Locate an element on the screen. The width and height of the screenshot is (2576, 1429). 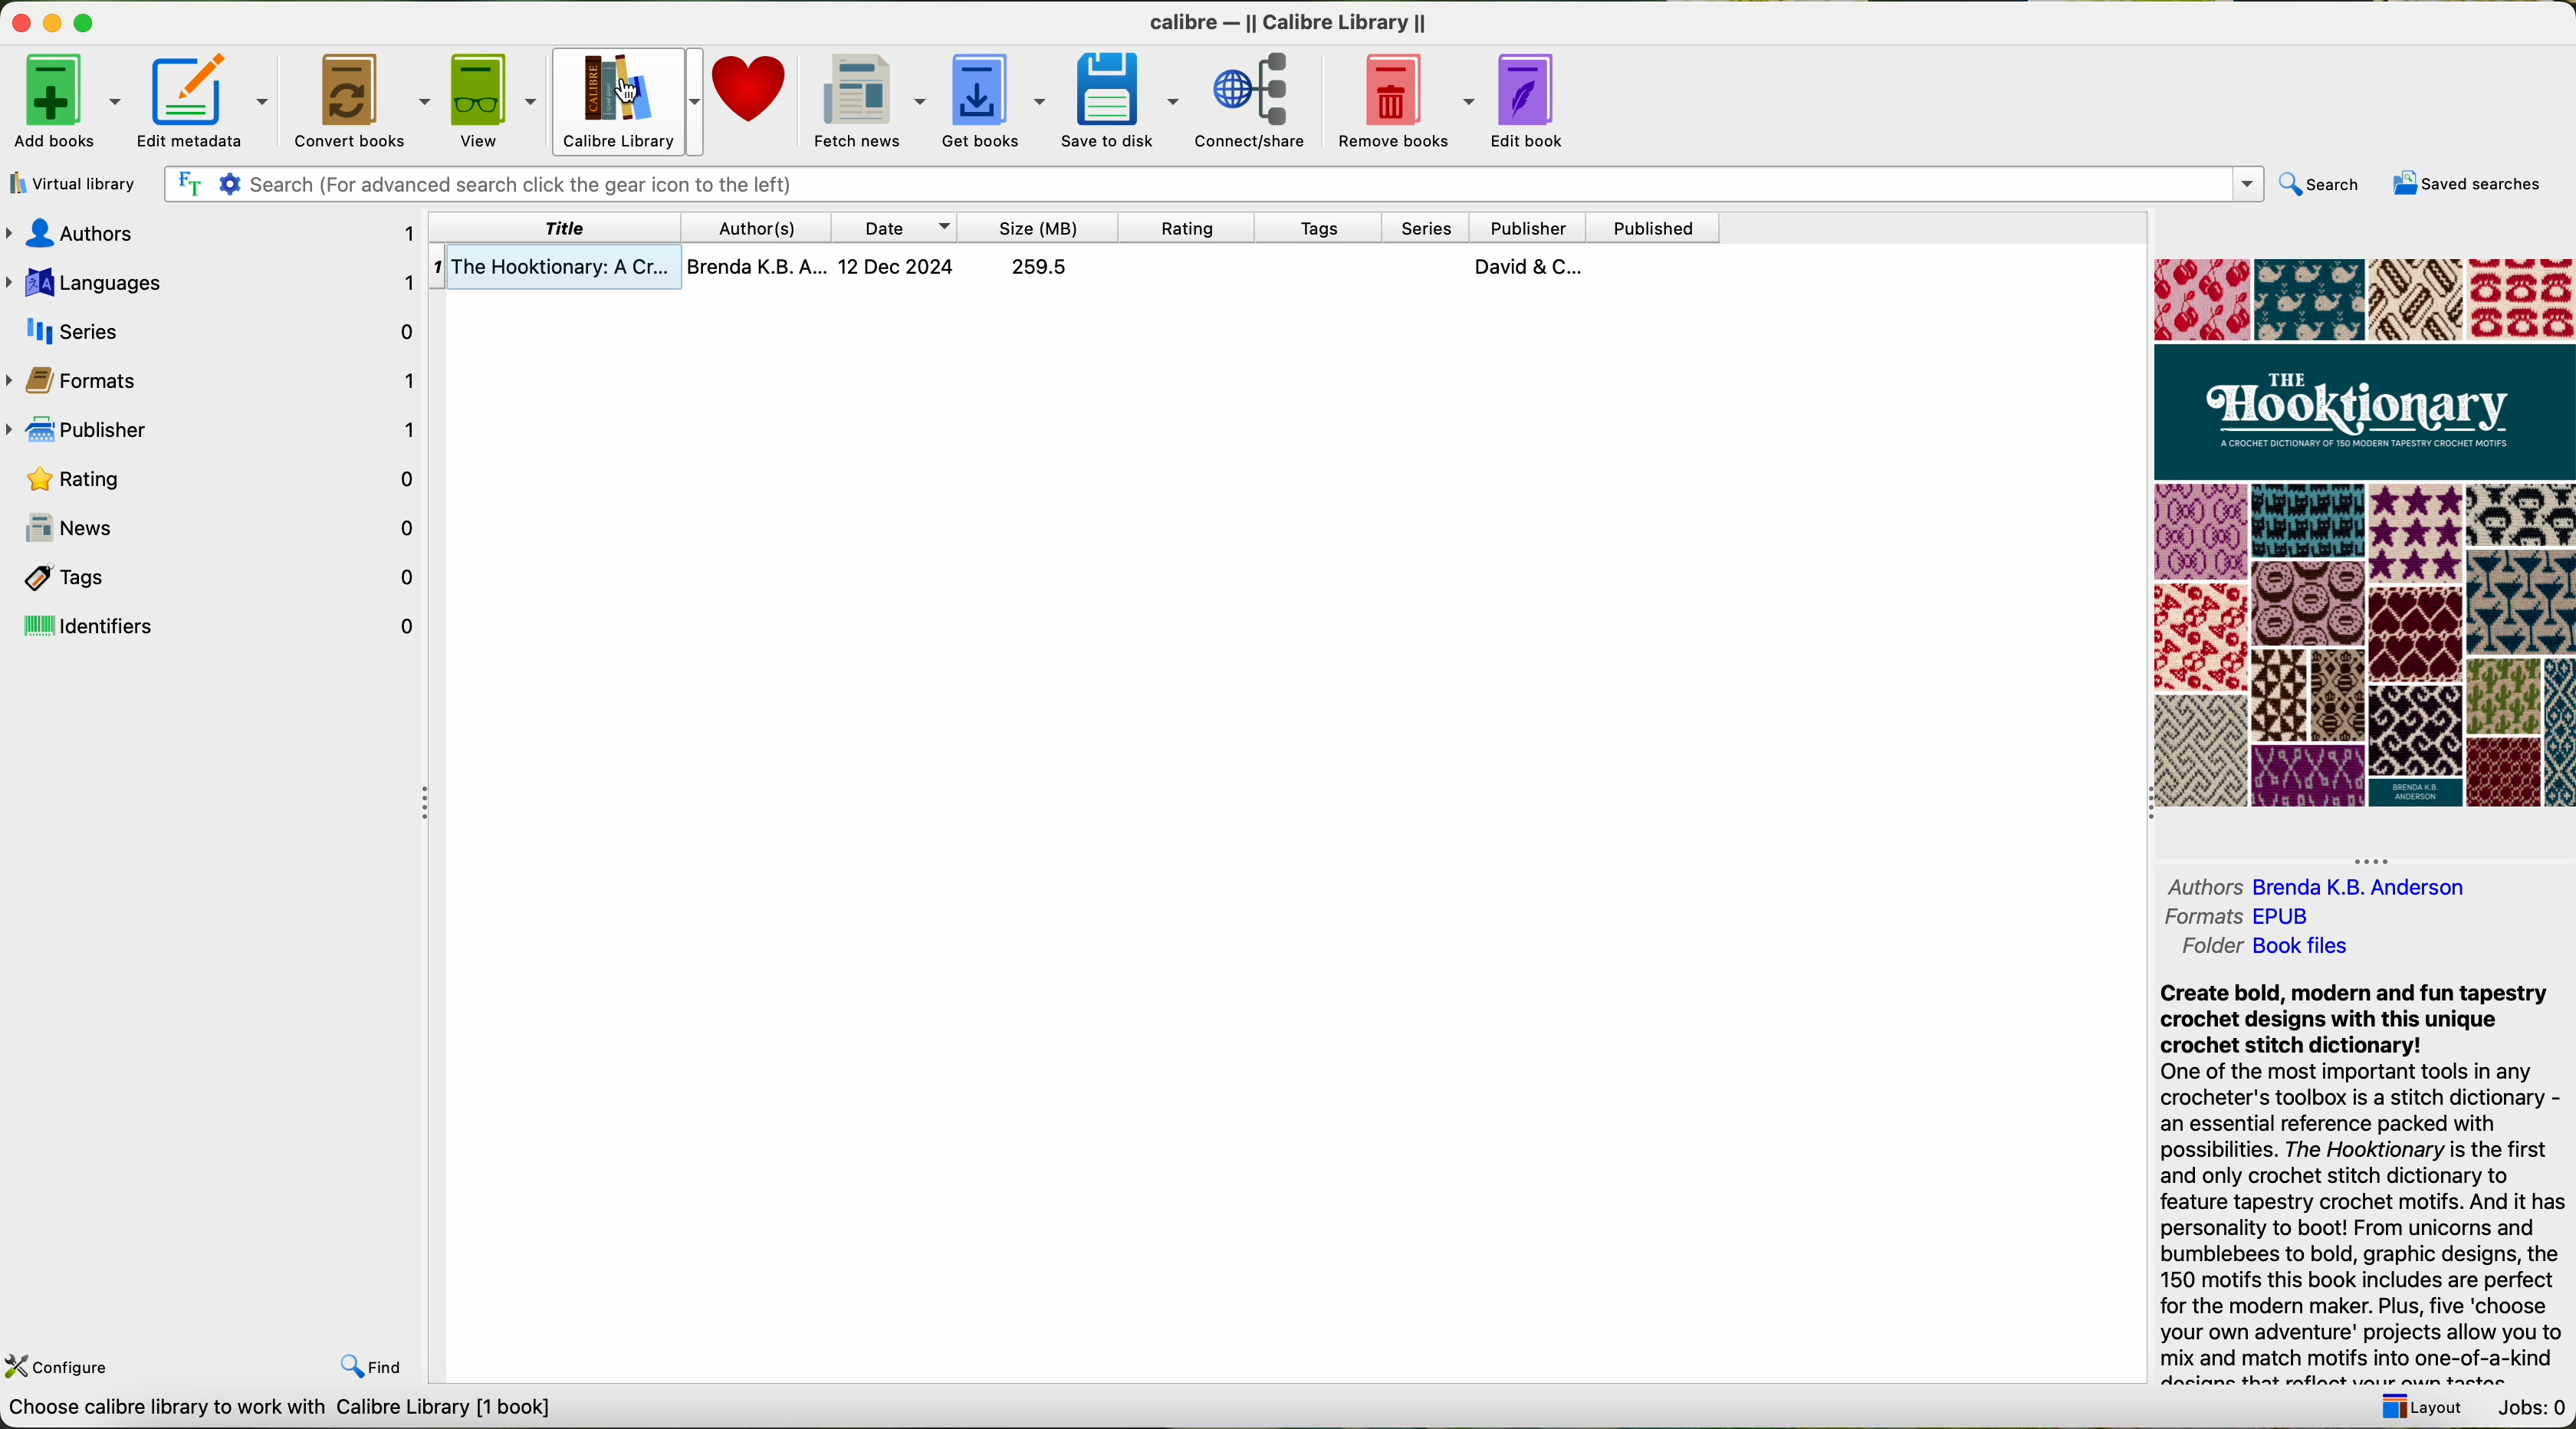
convert books is located at coordinates (359, 98).